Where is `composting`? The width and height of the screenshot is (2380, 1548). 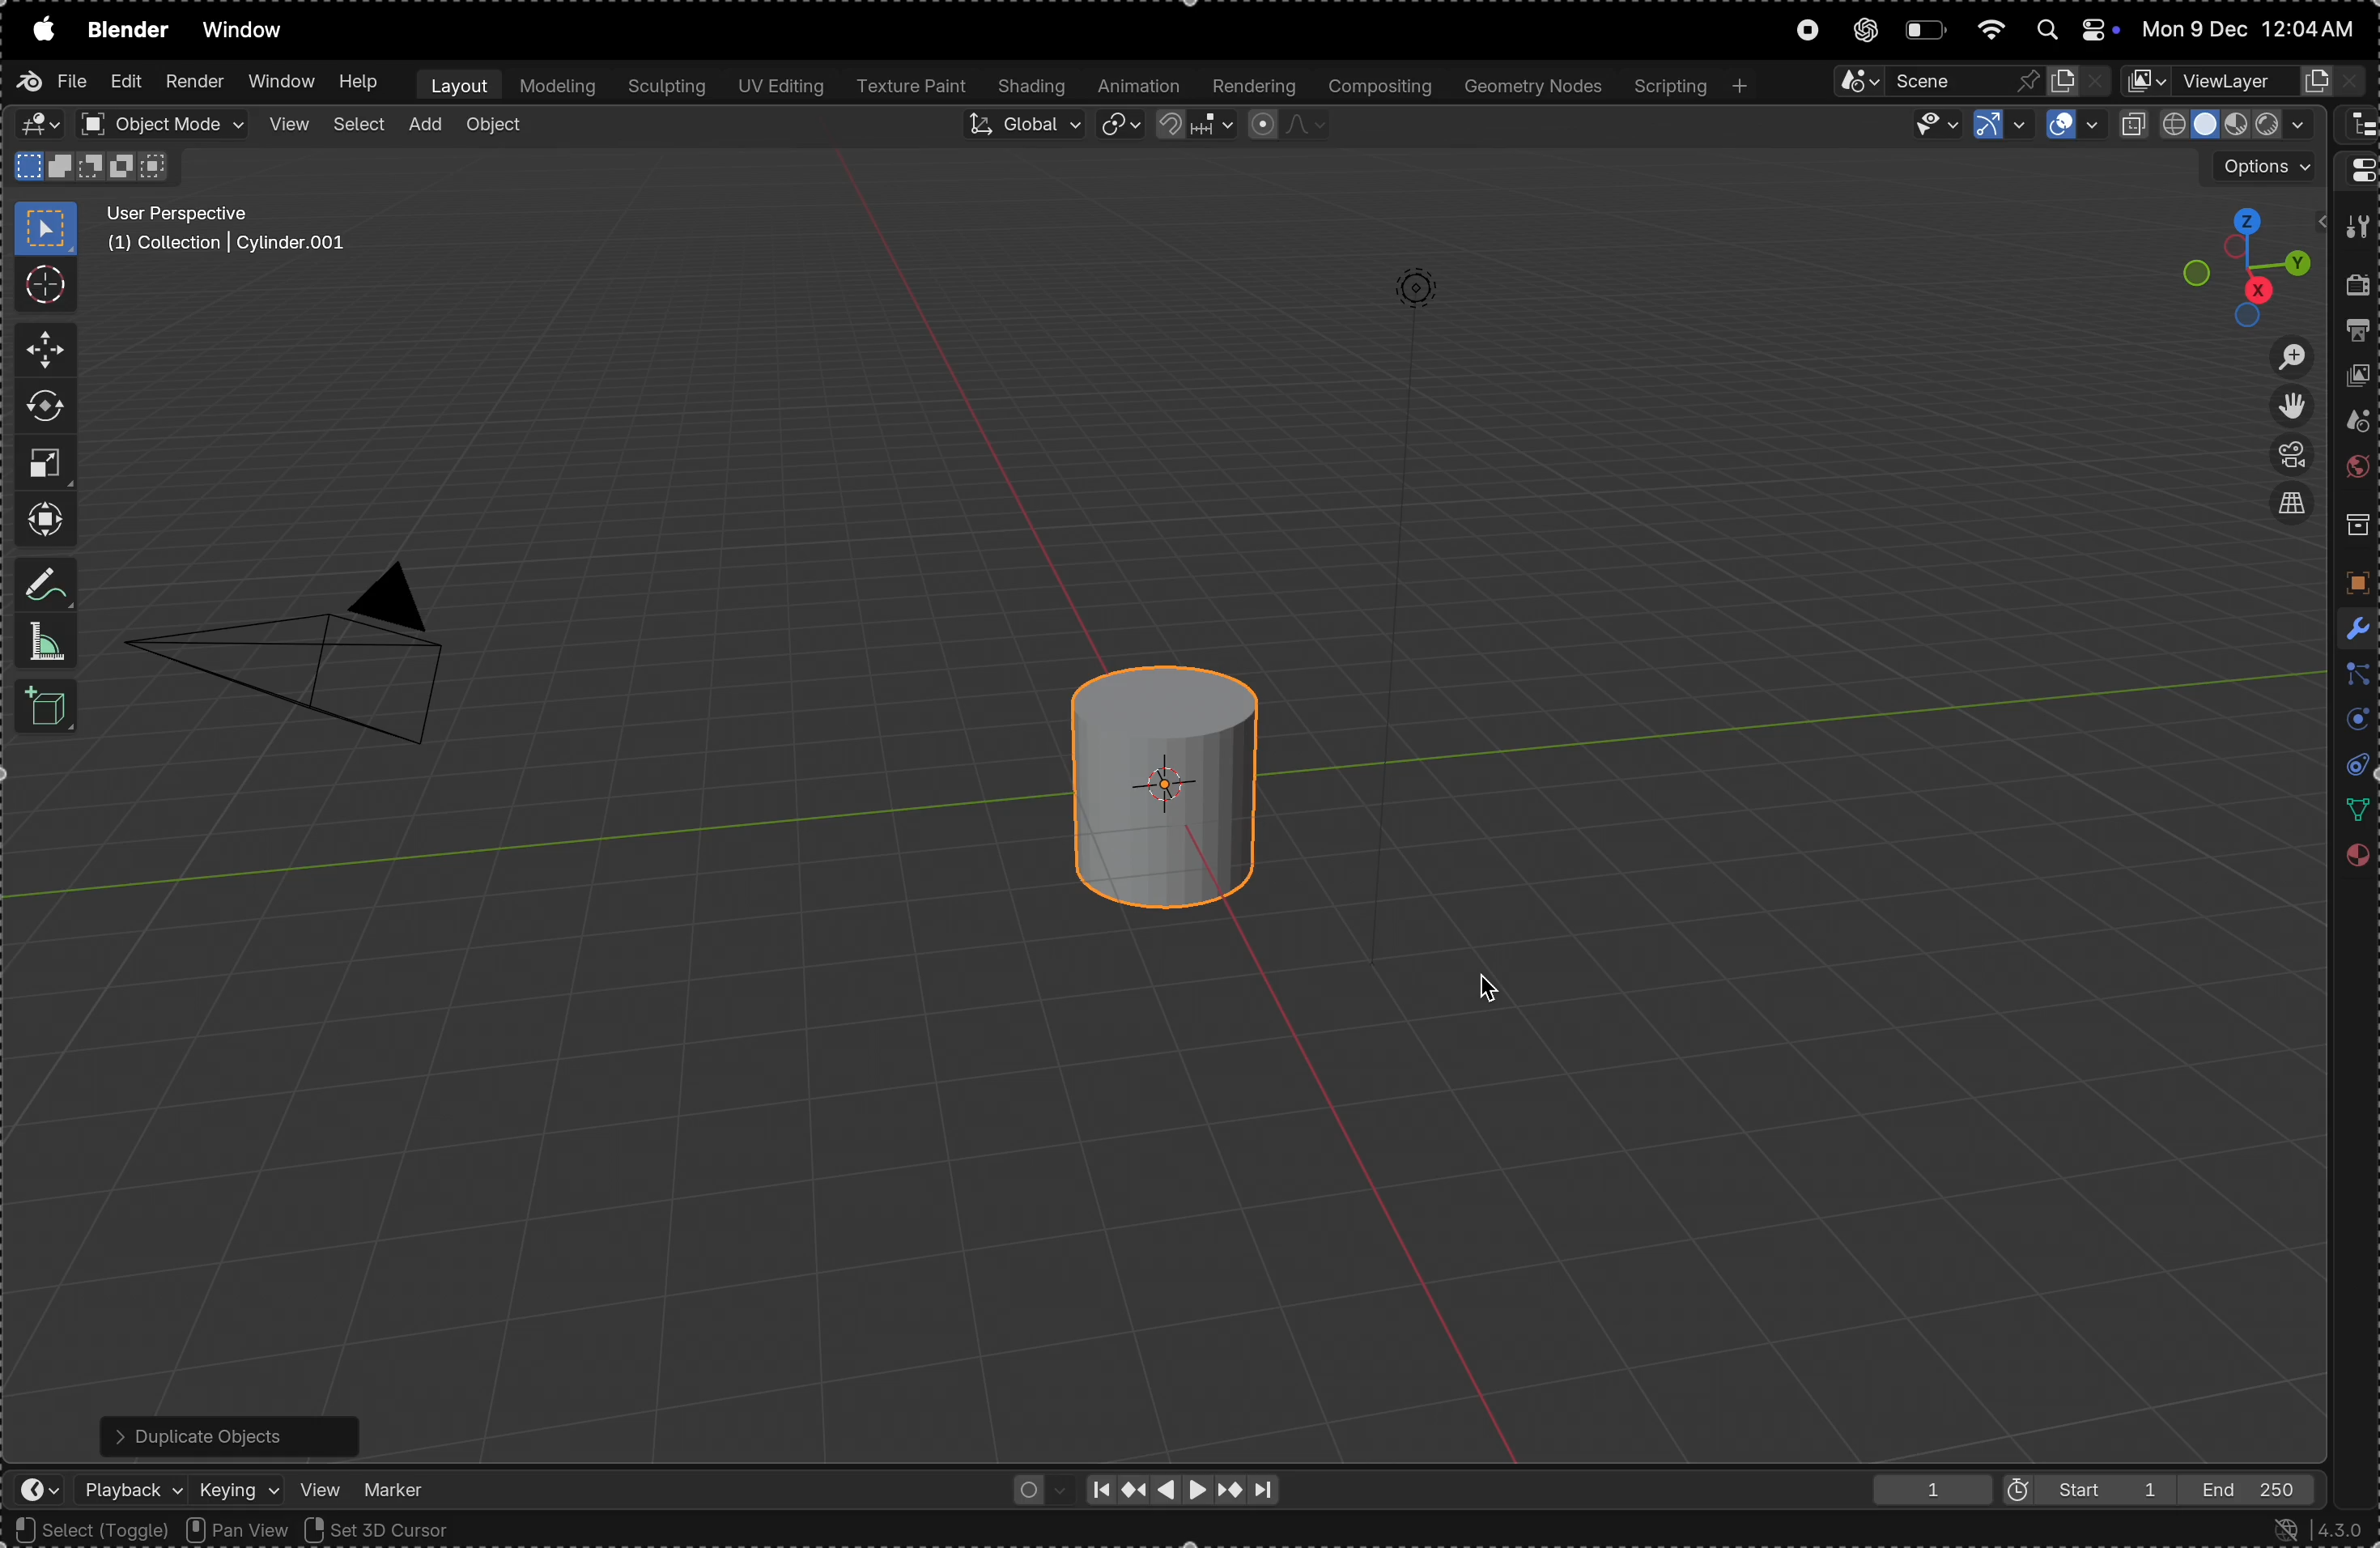 composting is located at coordinates (1378, 86).